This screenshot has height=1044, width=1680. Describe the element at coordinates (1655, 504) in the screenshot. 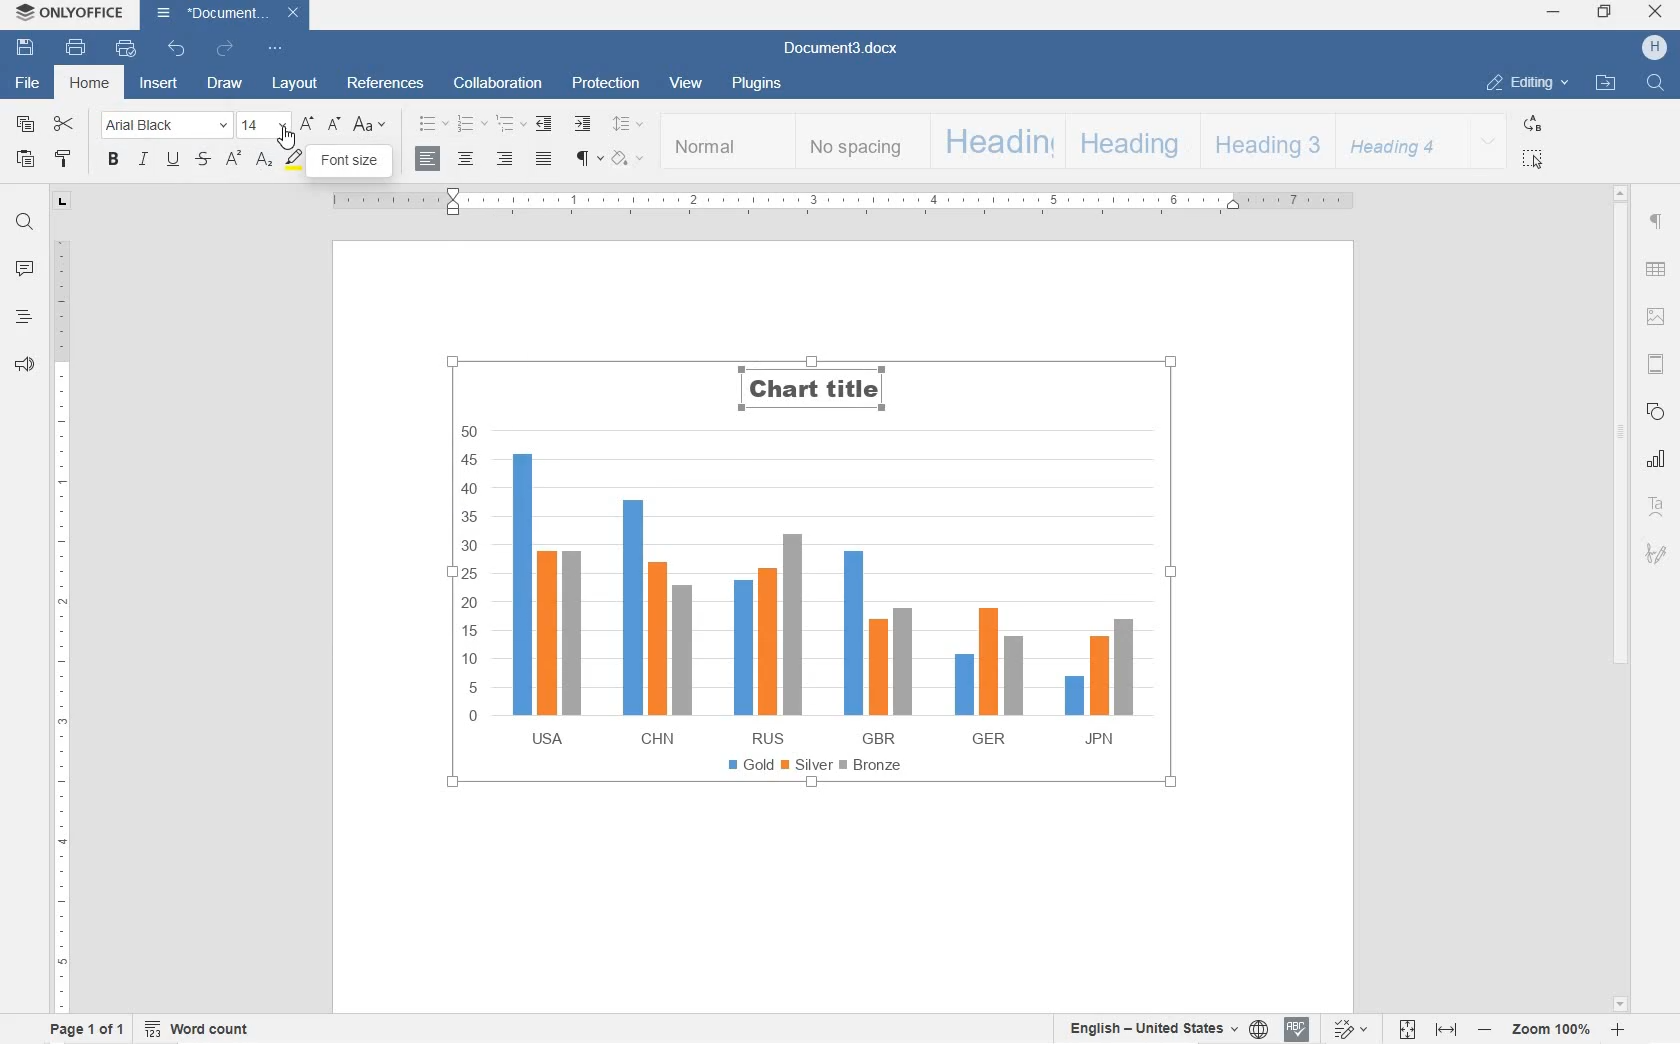

I see `TEXT ART` at that location.